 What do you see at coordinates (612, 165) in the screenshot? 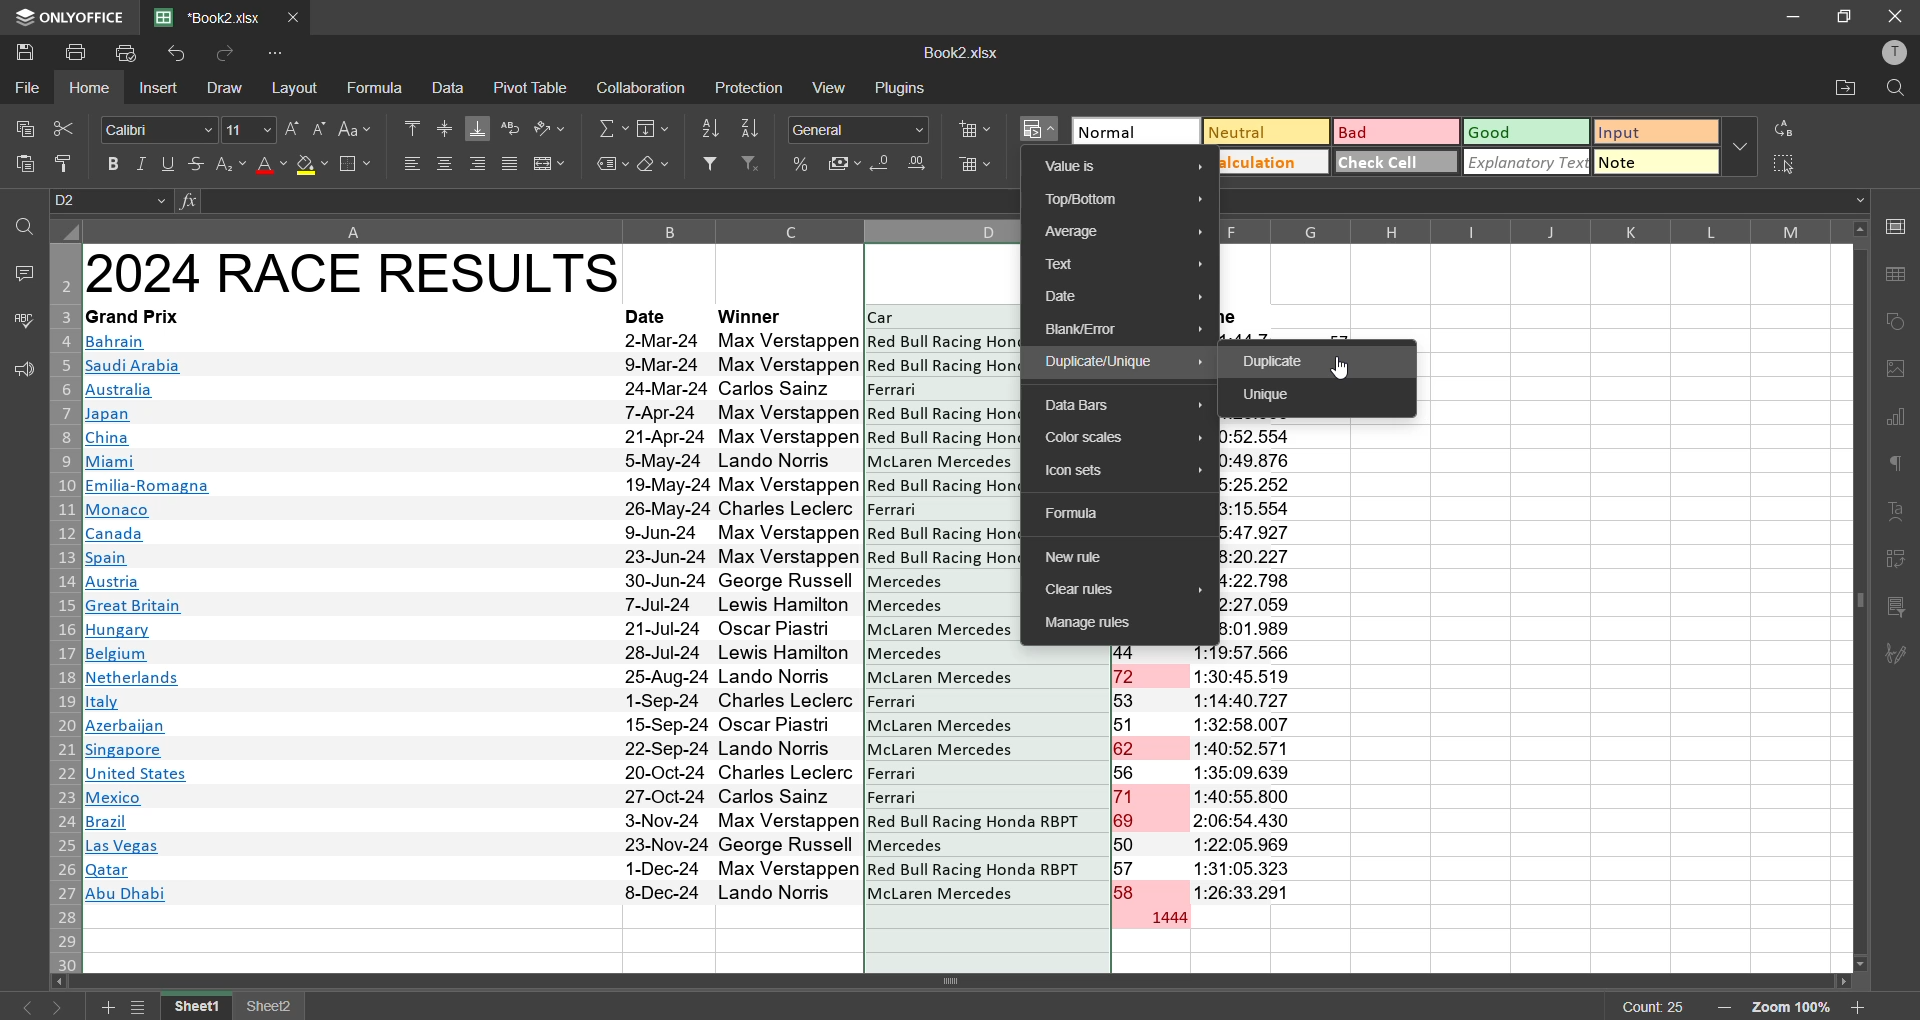
I see `named ranges` at bounding box center [612, 165].